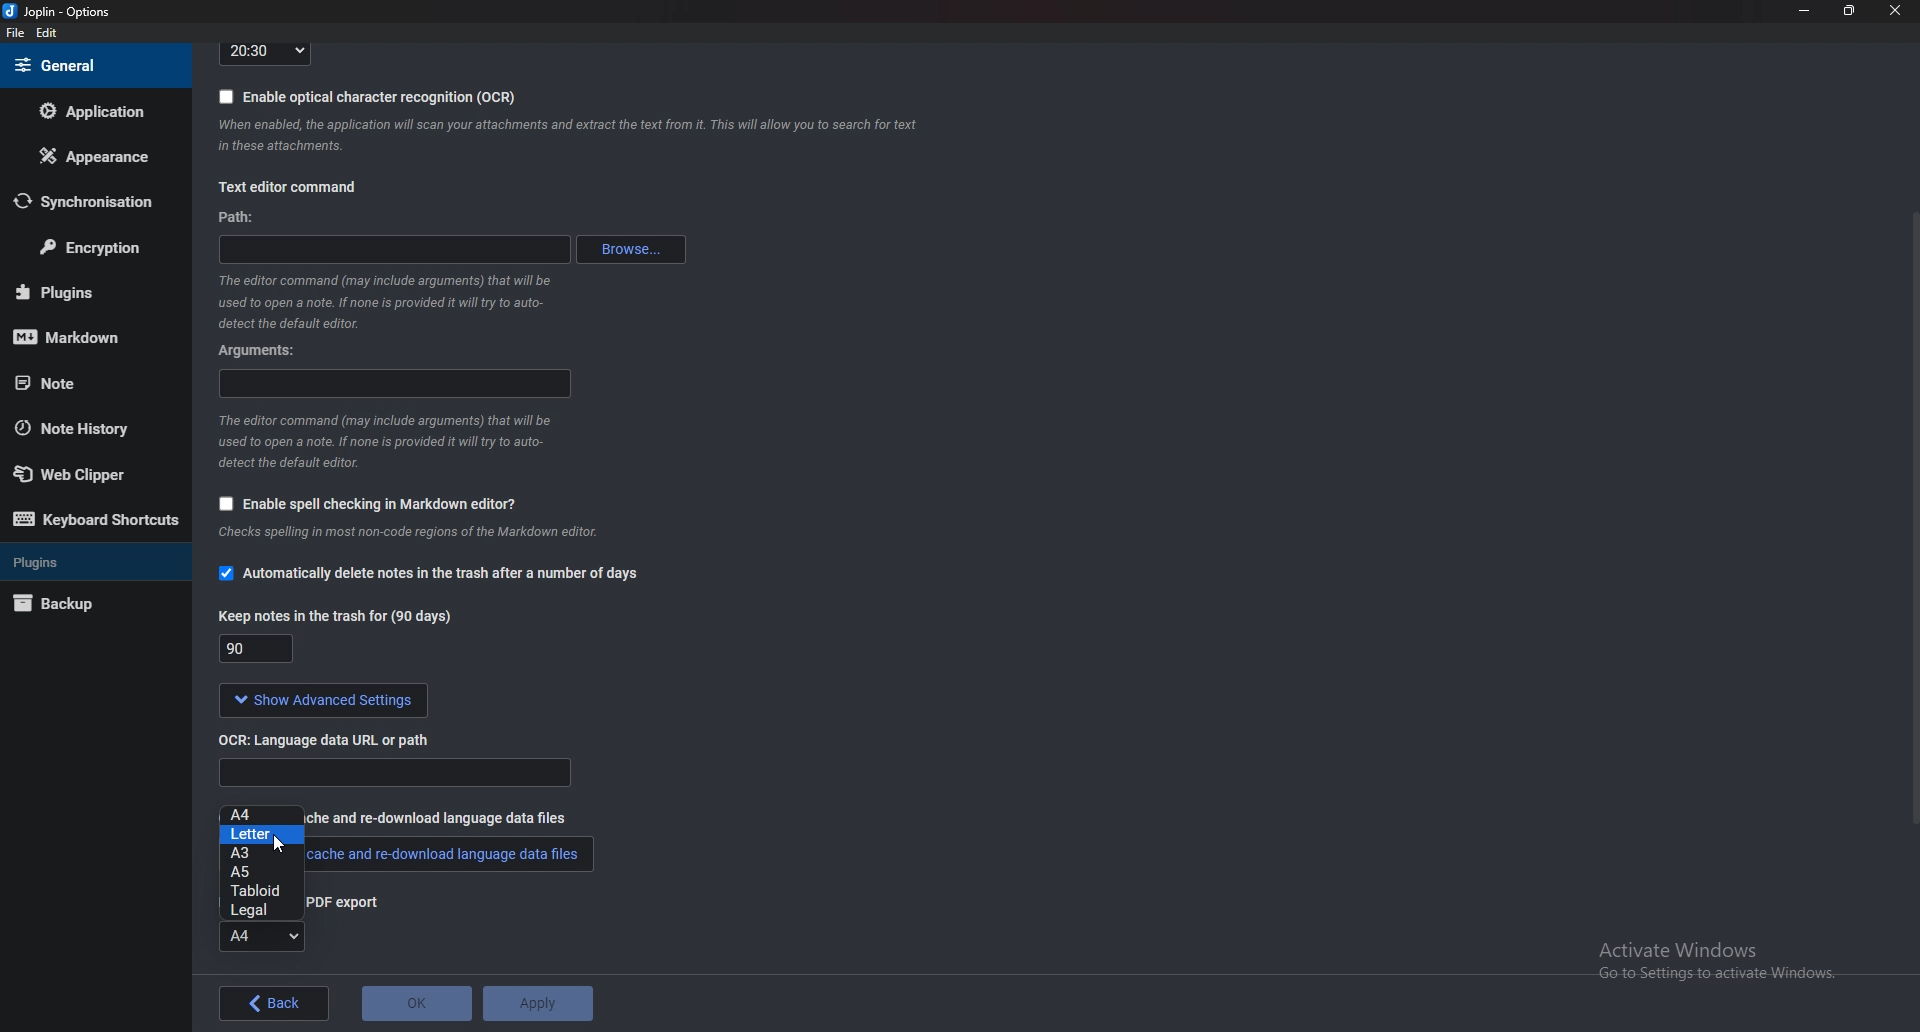 The image size is (1920, 1032). Describe the element at coordinates (536, 1004) in the screenshot. I see `Apply` at that location.